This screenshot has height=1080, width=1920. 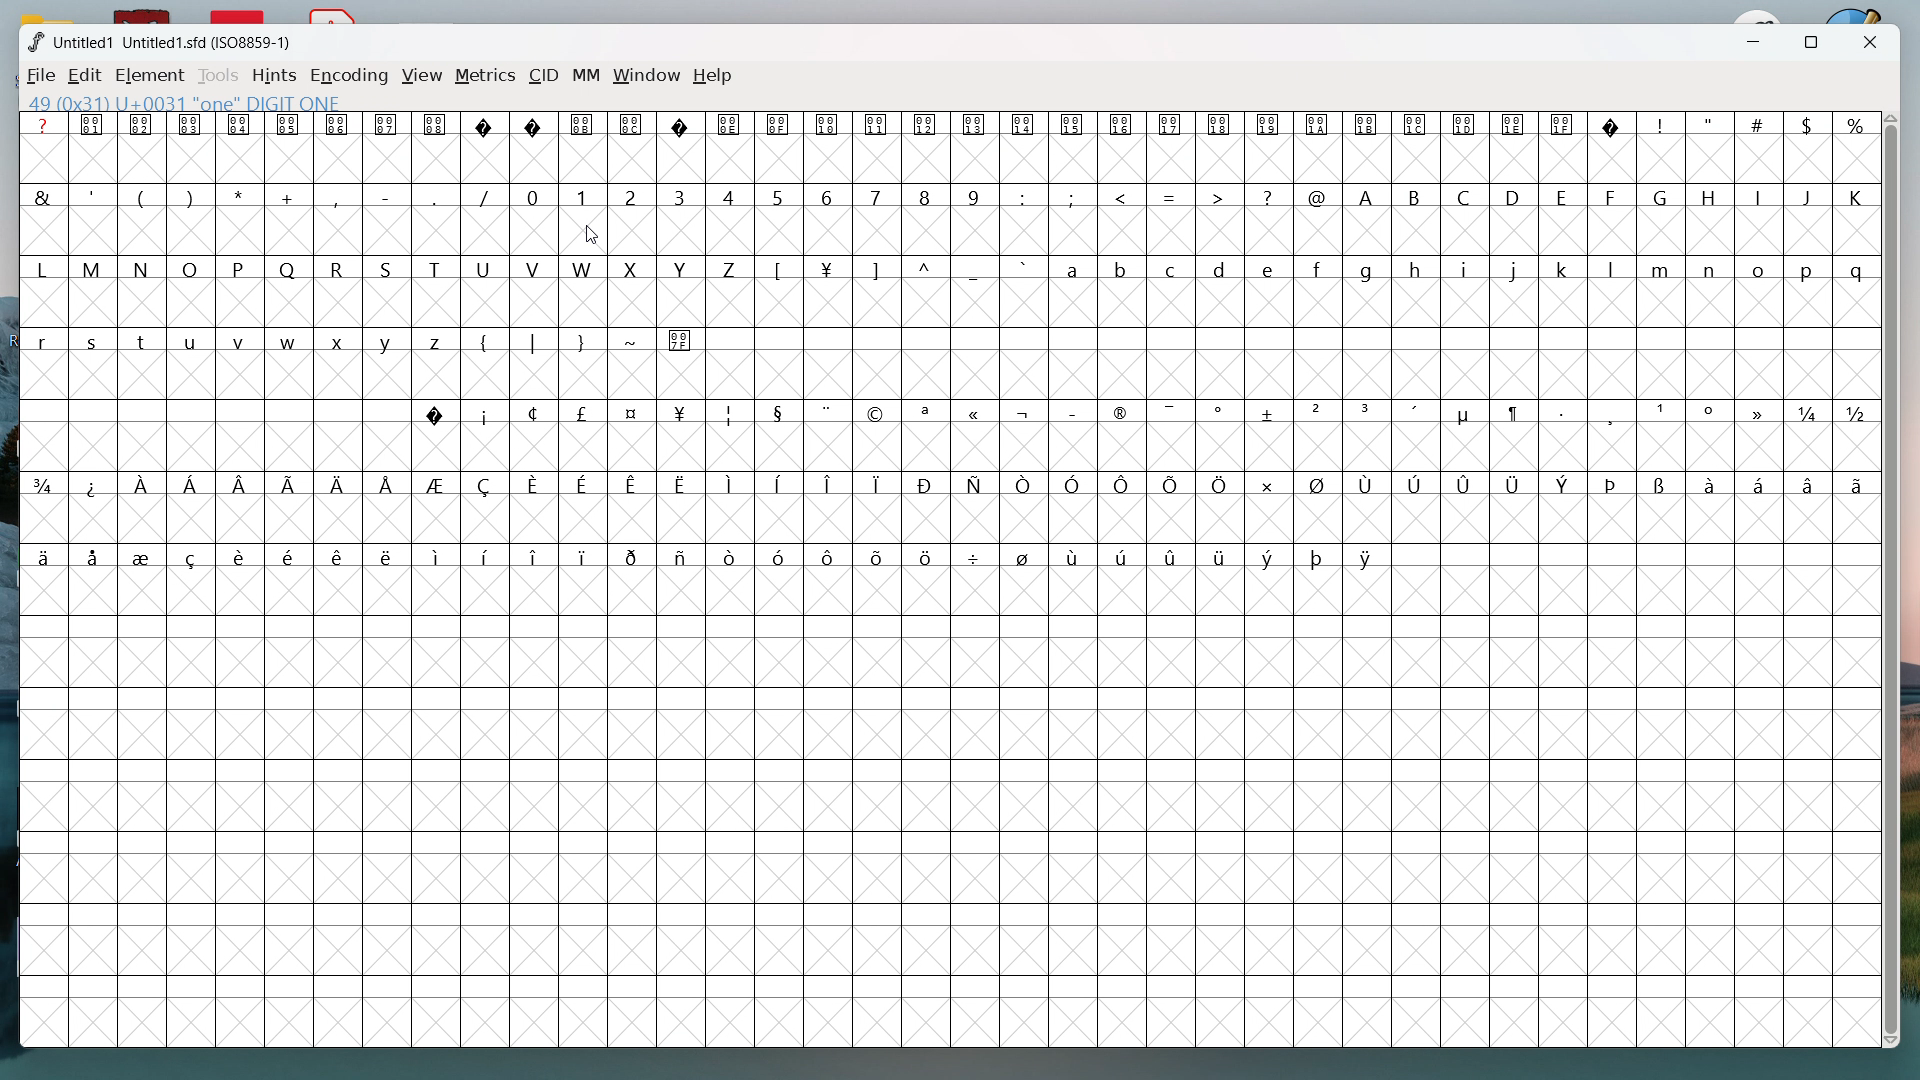 I want to click on symbol, so click(x=537, y=125).